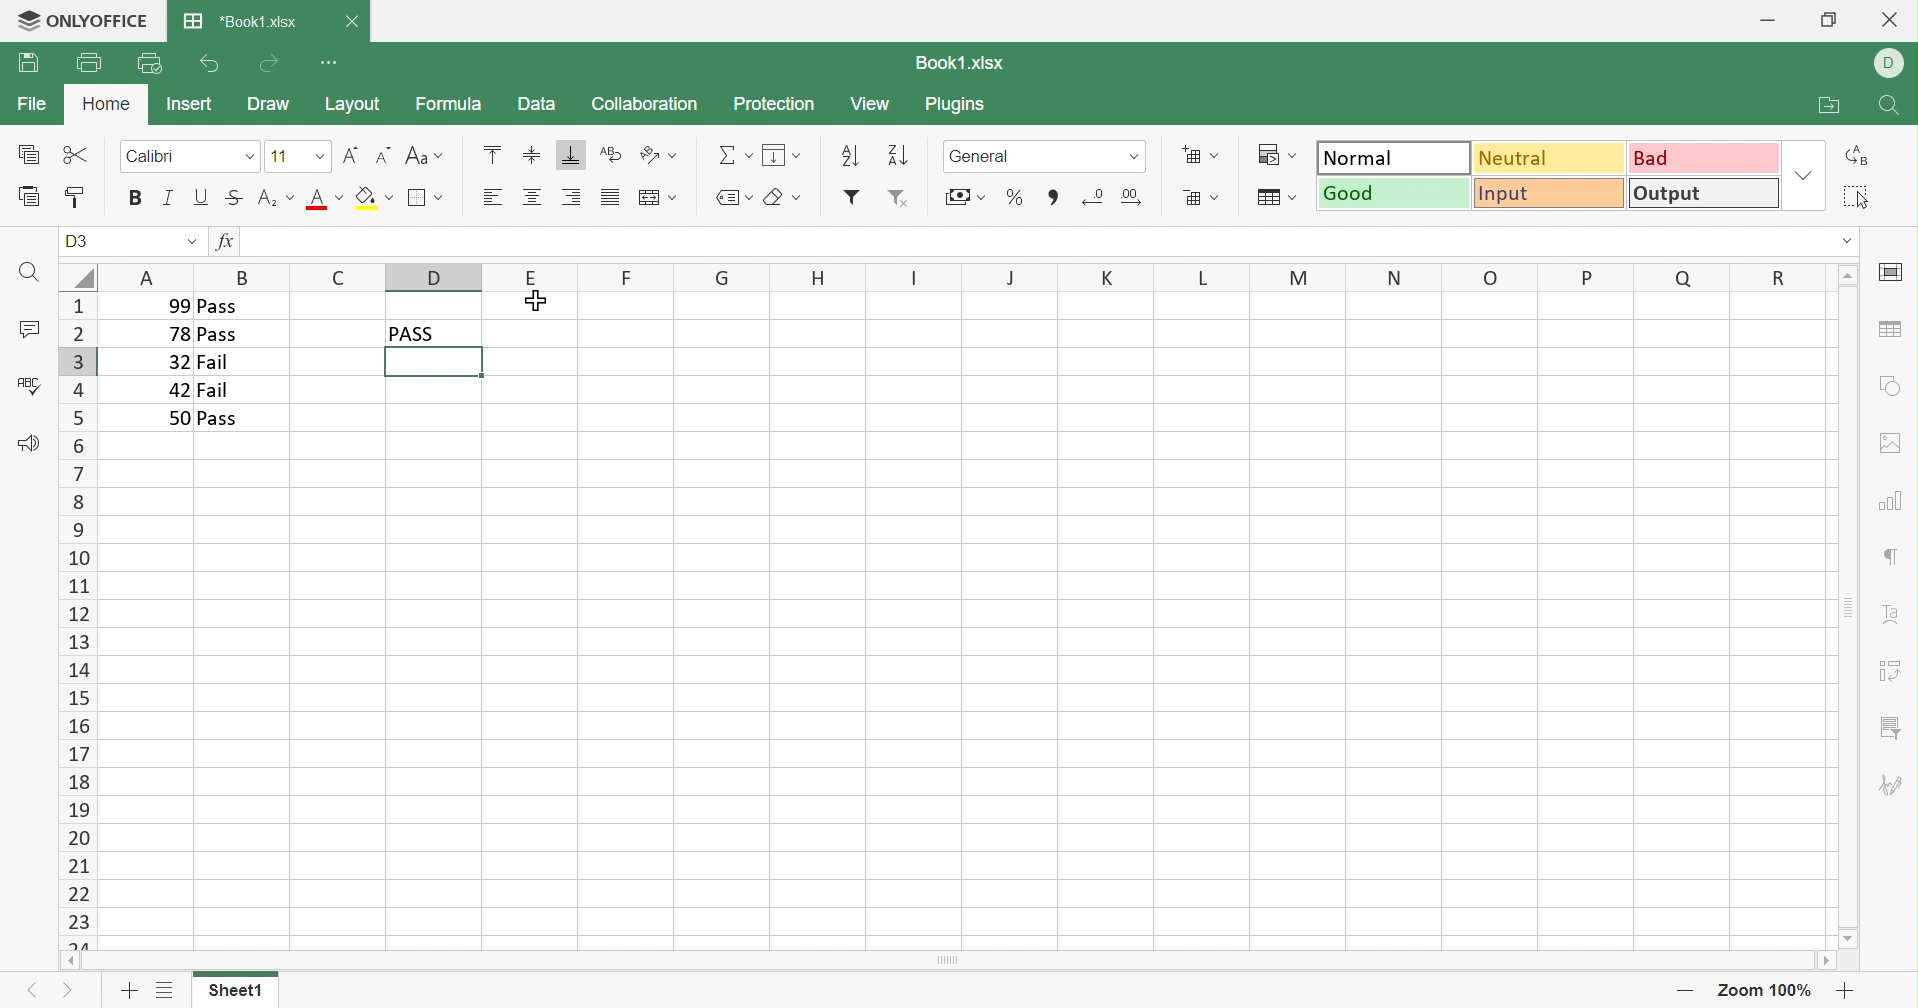 This screenshot has height=1008, width=1918. I want to click on Align bottom, so click(571, 156).